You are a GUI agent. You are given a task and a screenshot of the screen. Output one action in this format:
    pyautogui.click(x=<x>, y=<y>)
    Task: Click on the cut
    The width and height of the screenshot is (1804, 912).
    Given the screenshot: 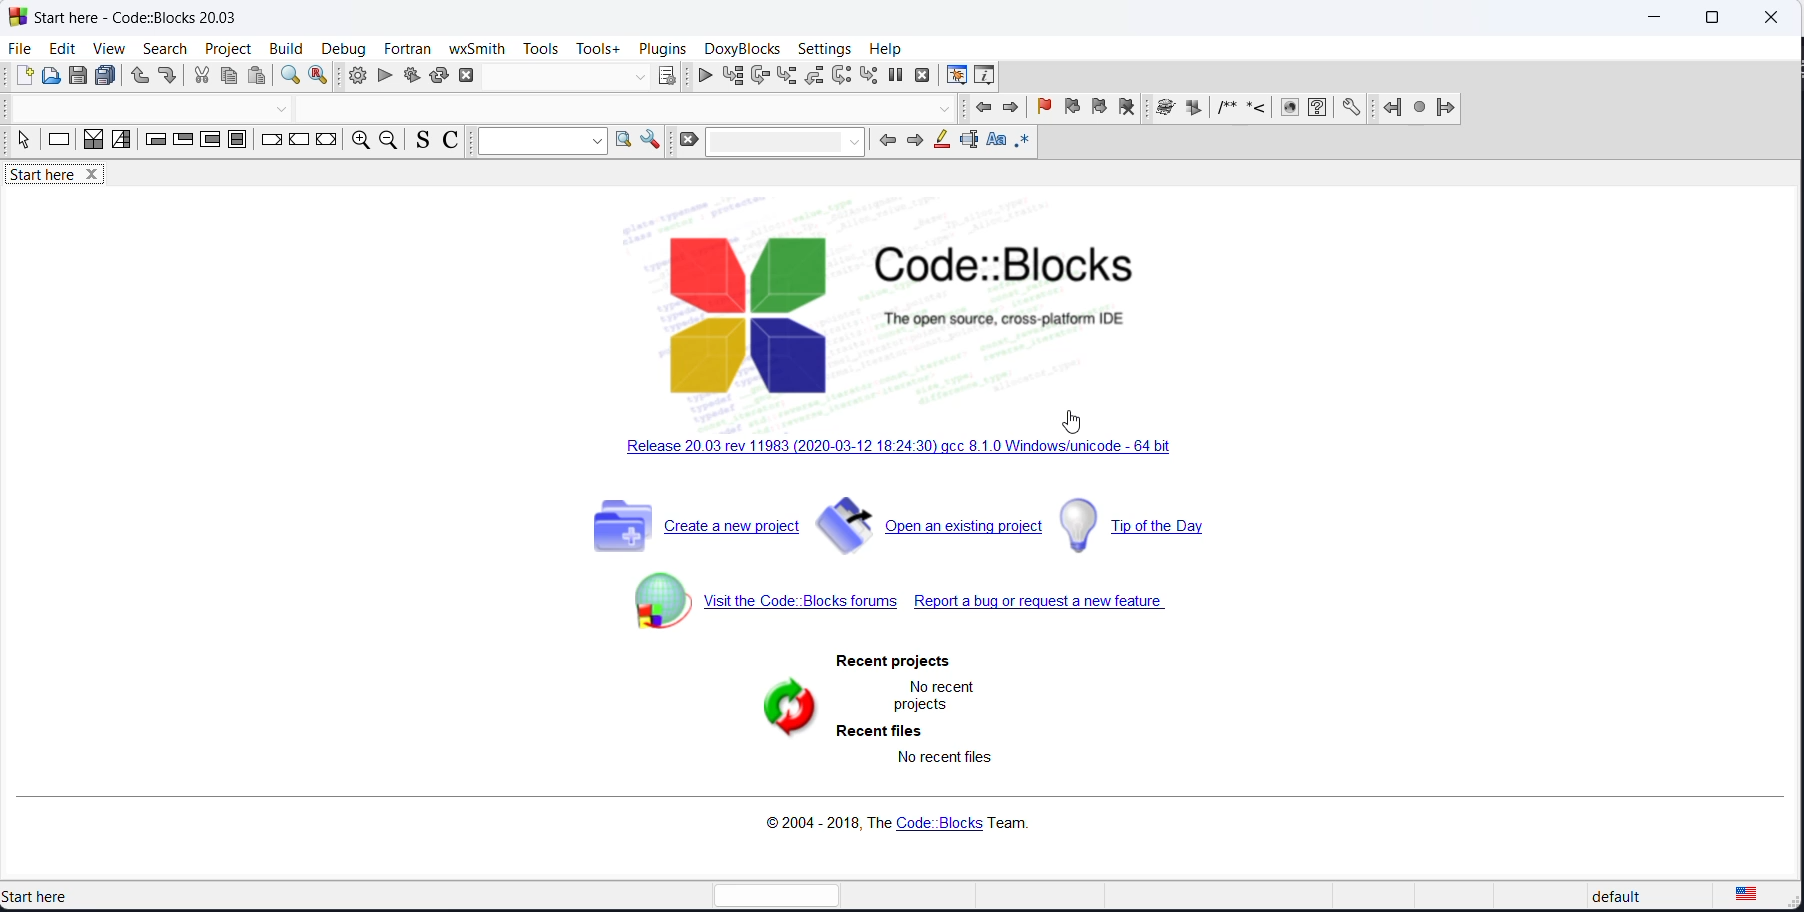 What is the action you would take?
    pyautogui.click(x=201, y=78)
    